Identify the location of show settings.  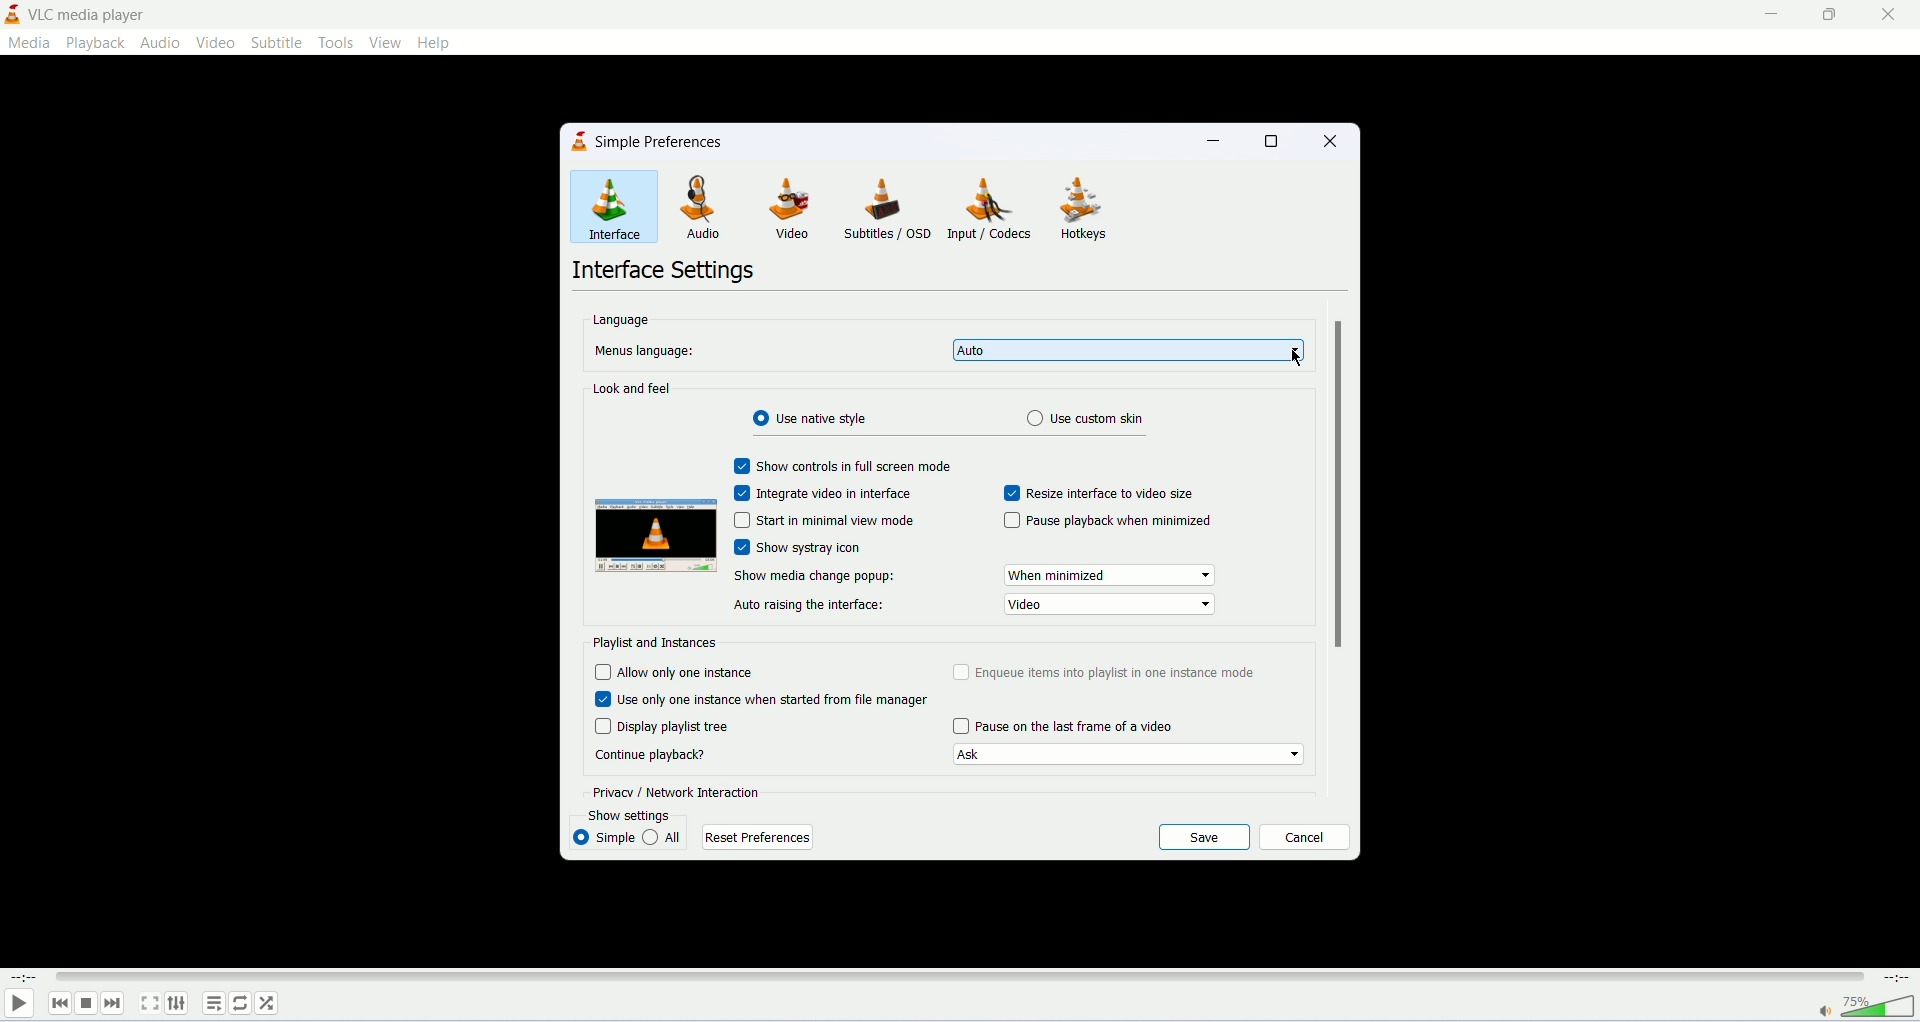
(645, 814).